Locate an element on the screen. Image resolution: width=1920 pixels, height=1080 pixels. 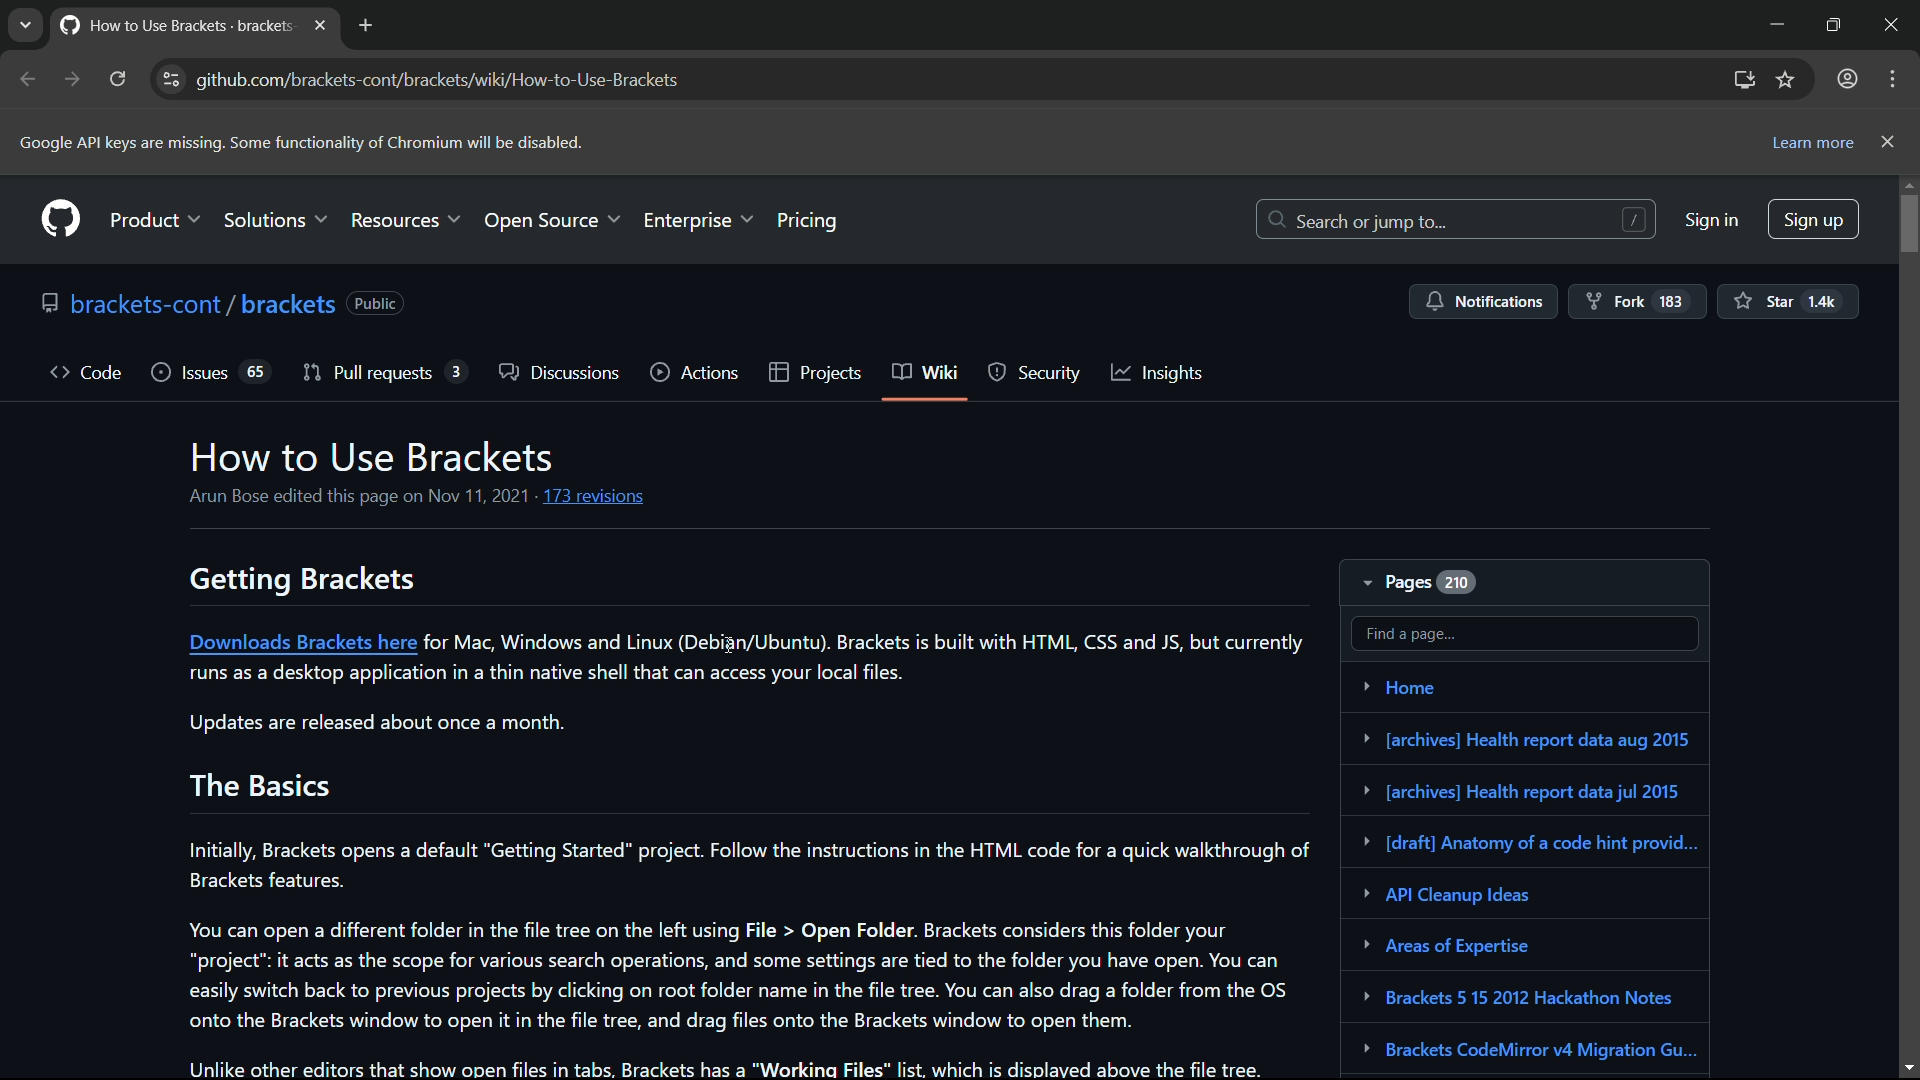
new tab is located at coordinates (364, 25).